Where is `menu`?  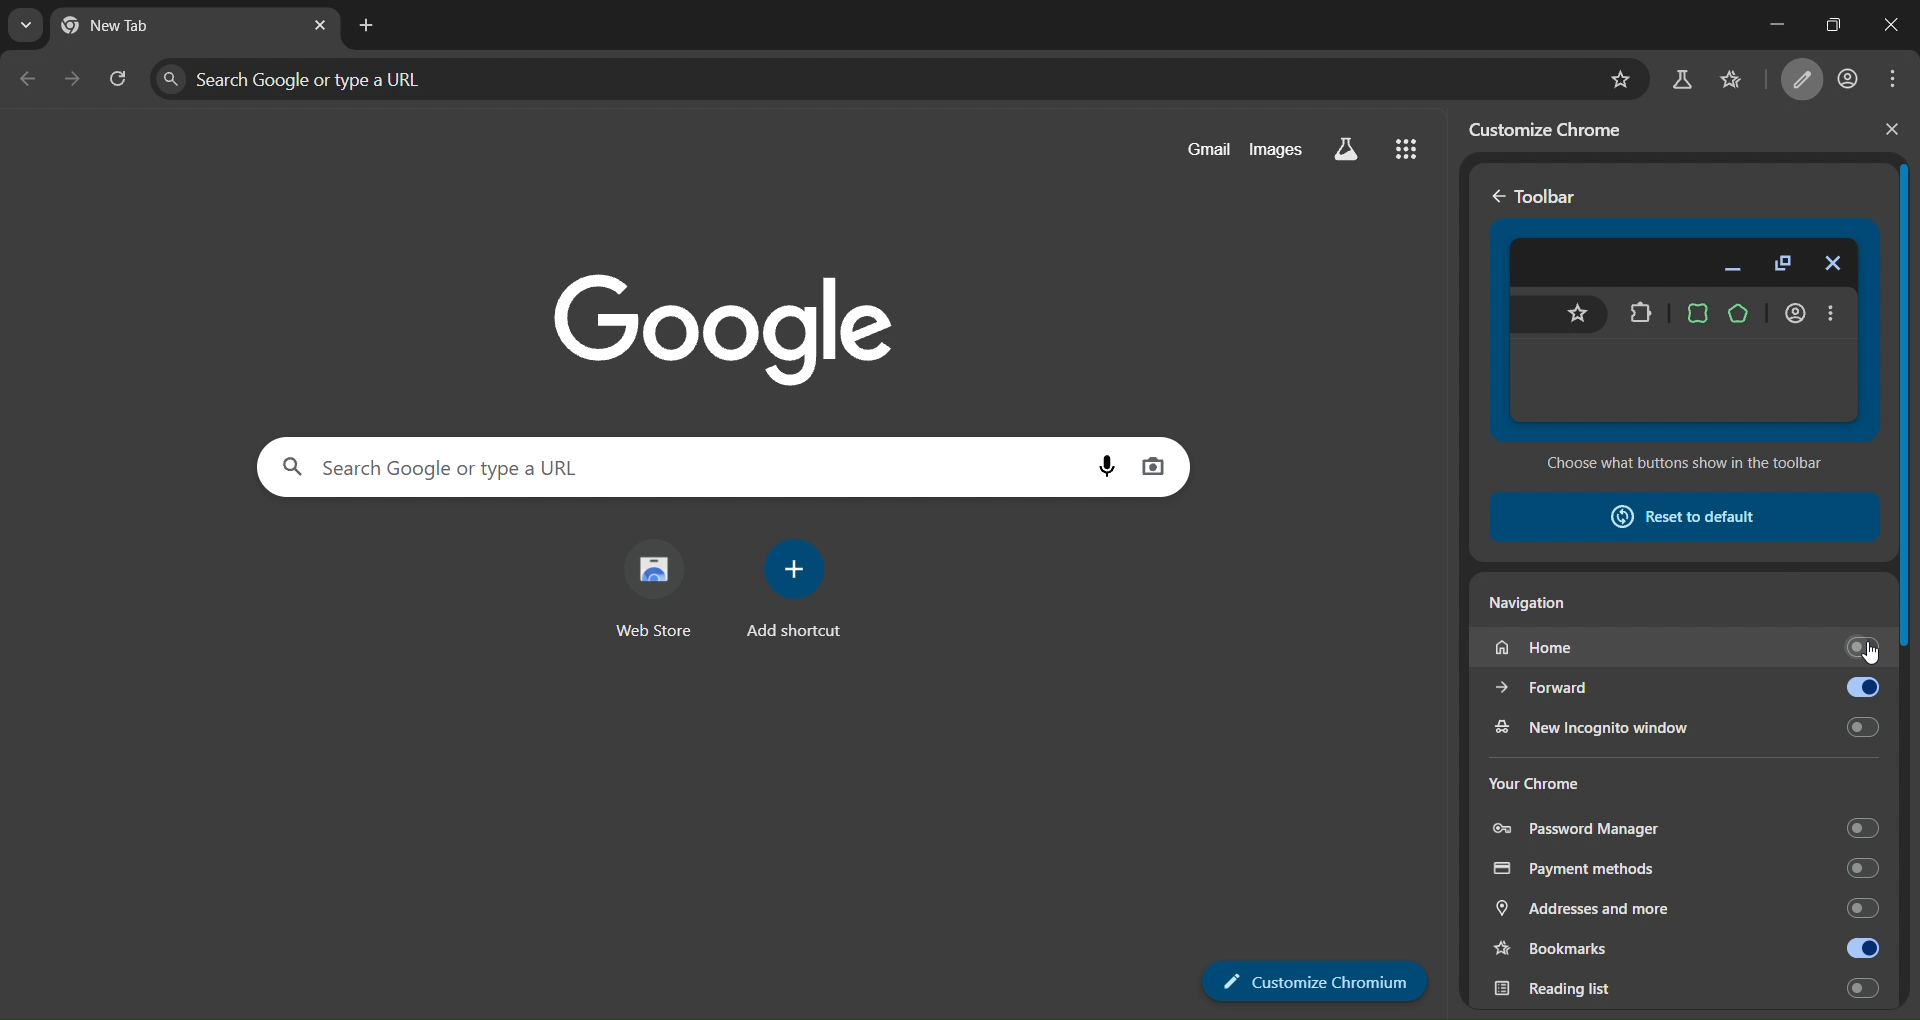
menu is located at coordinates (1900, 77).